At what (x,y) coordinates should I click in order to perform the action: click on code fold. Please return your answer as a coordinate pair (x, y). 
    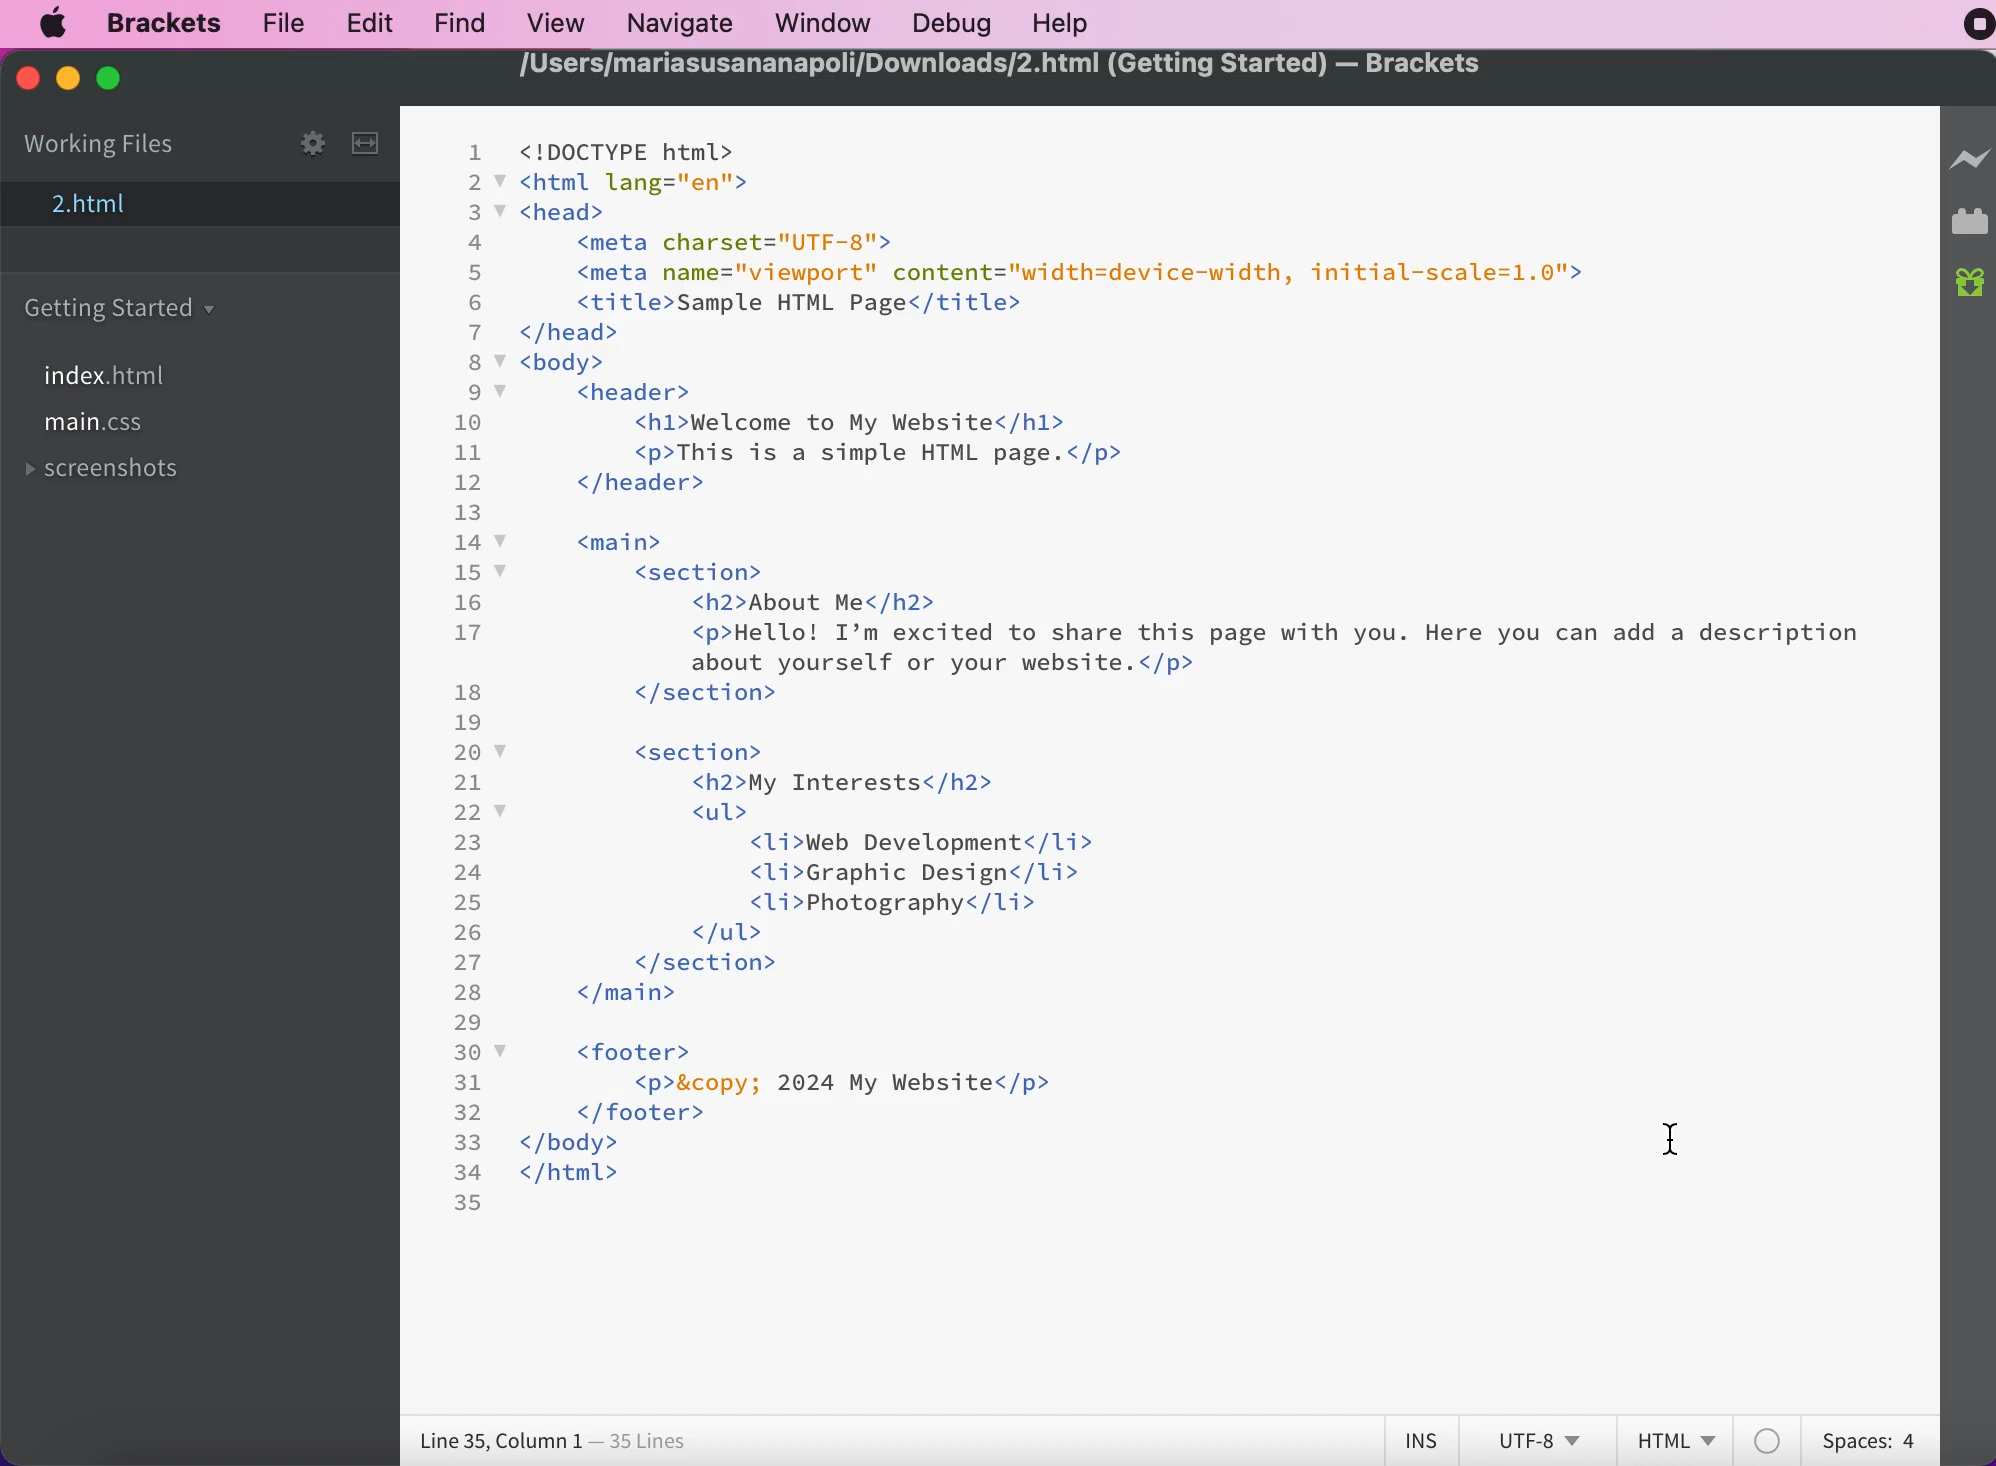
    Looking at the image, I should click on (501, 751).